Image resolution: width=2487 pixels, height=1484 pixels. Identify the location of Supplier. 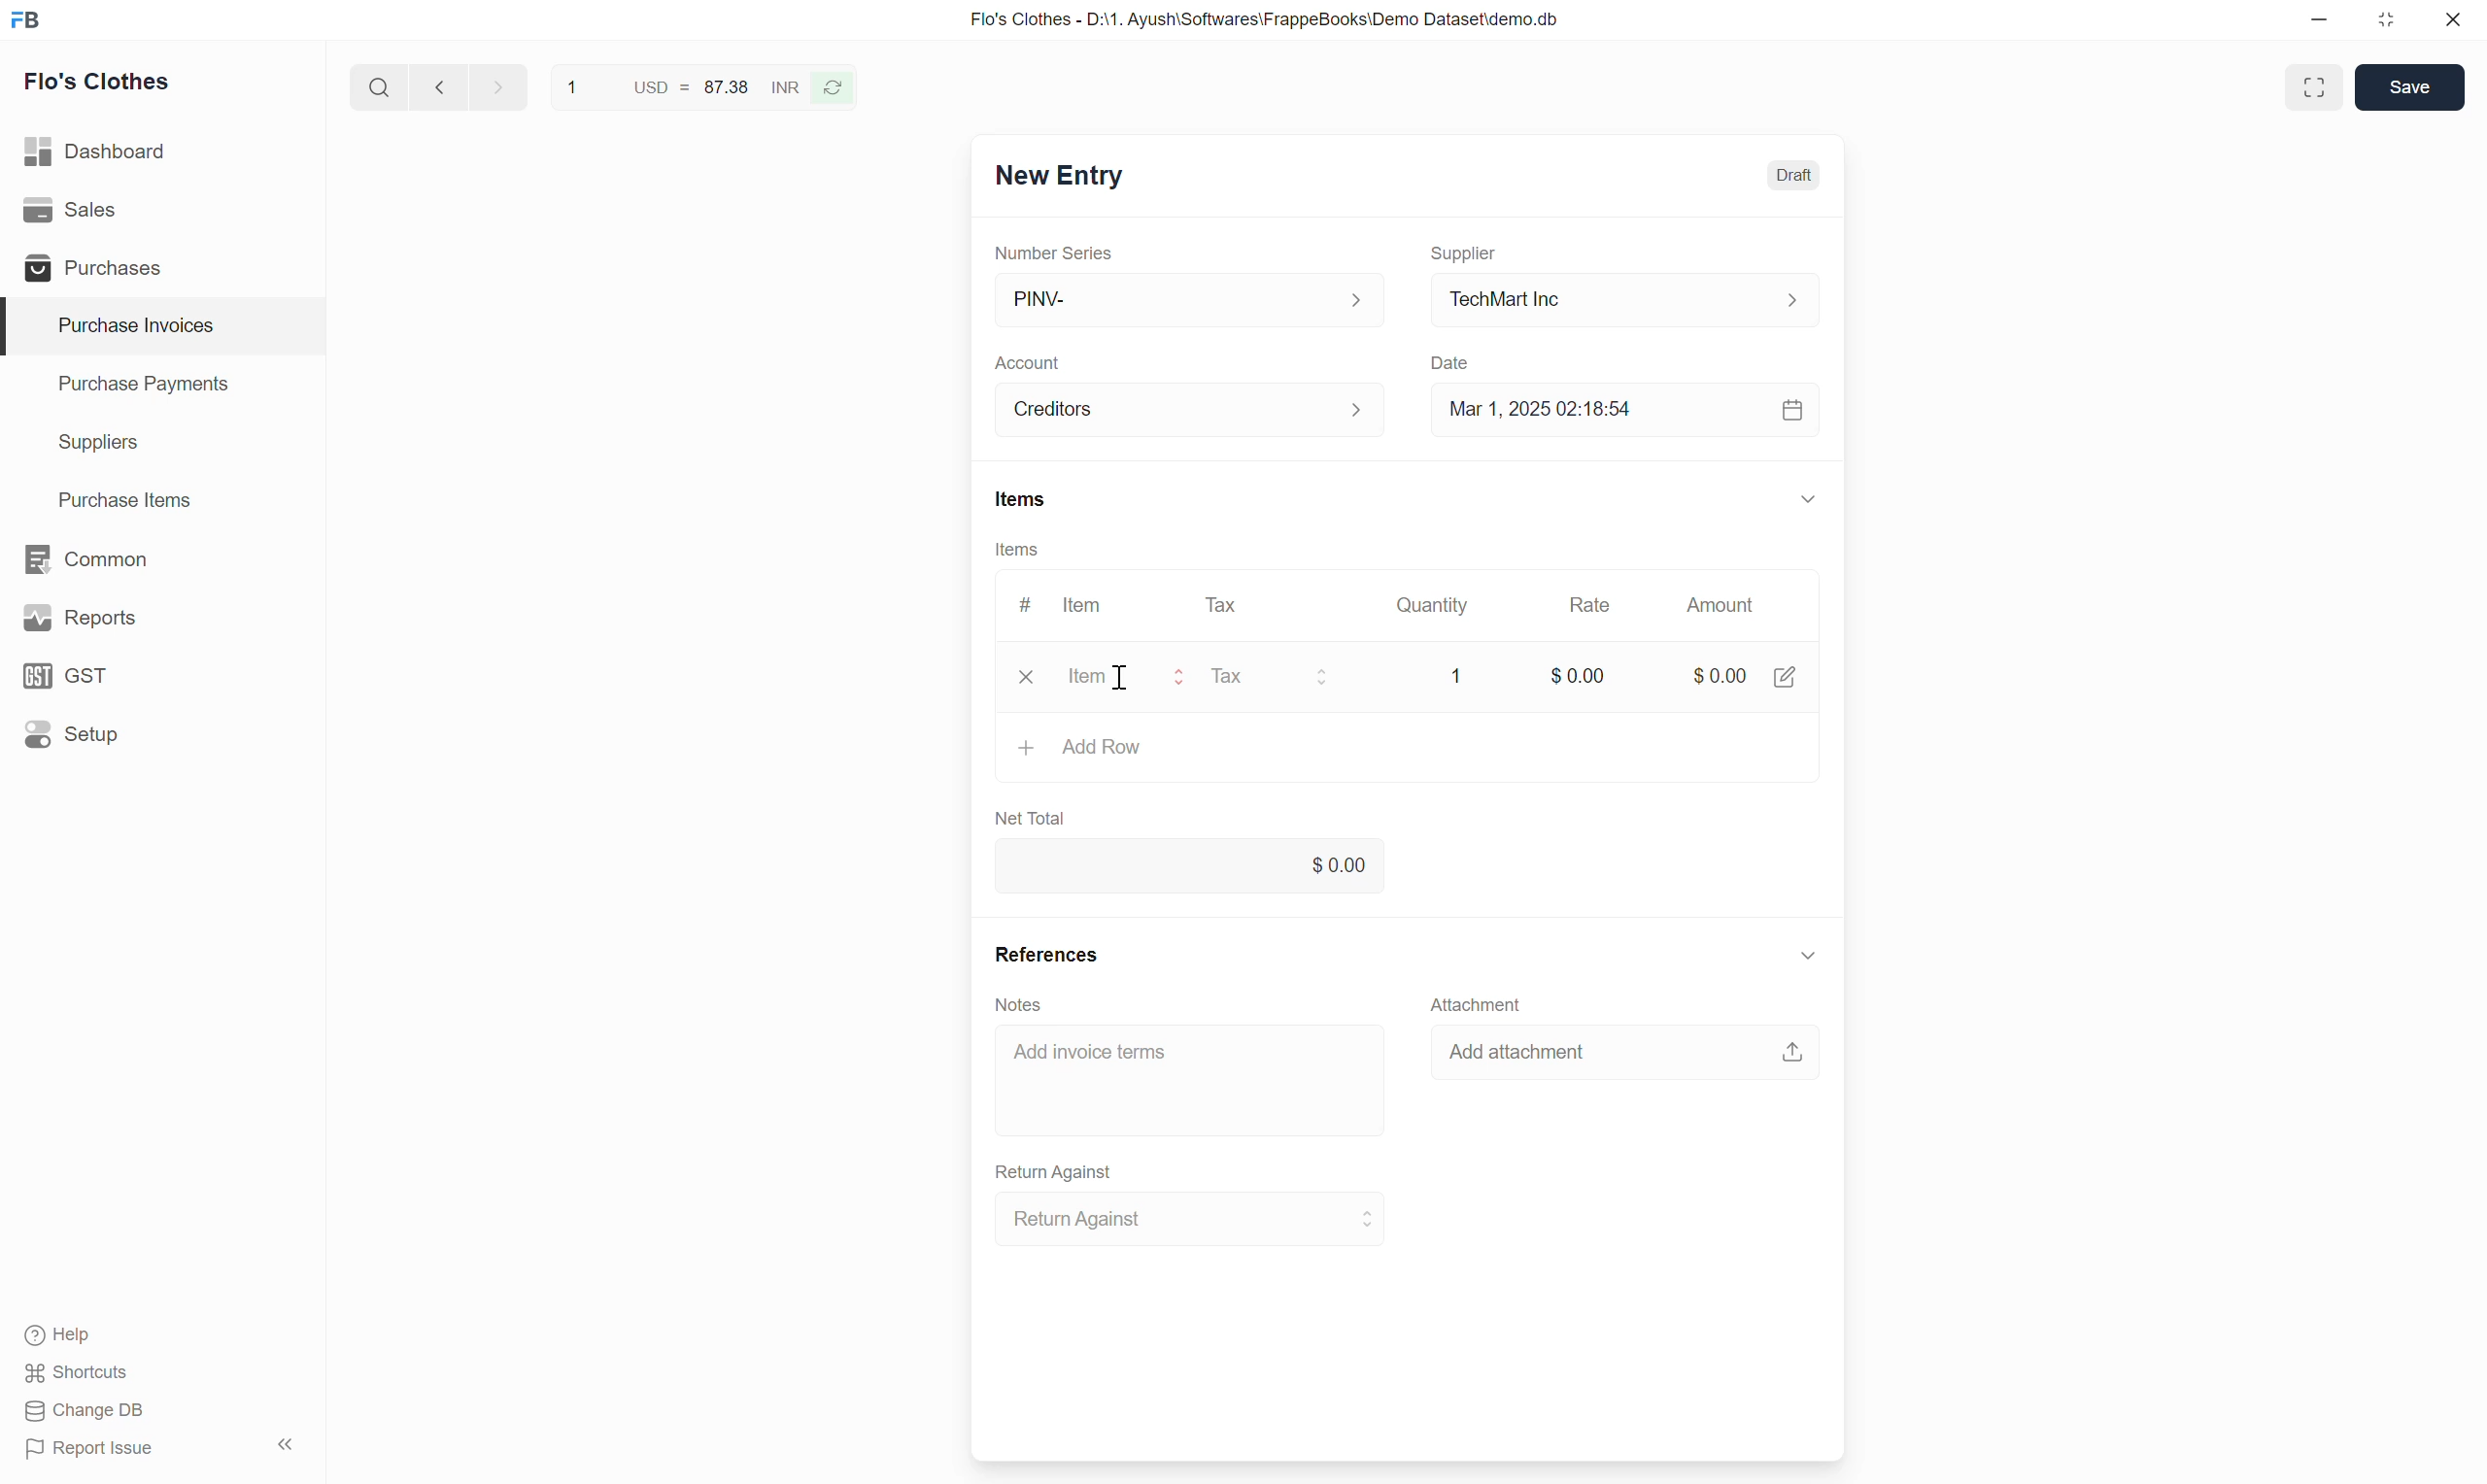
(1464, 254).